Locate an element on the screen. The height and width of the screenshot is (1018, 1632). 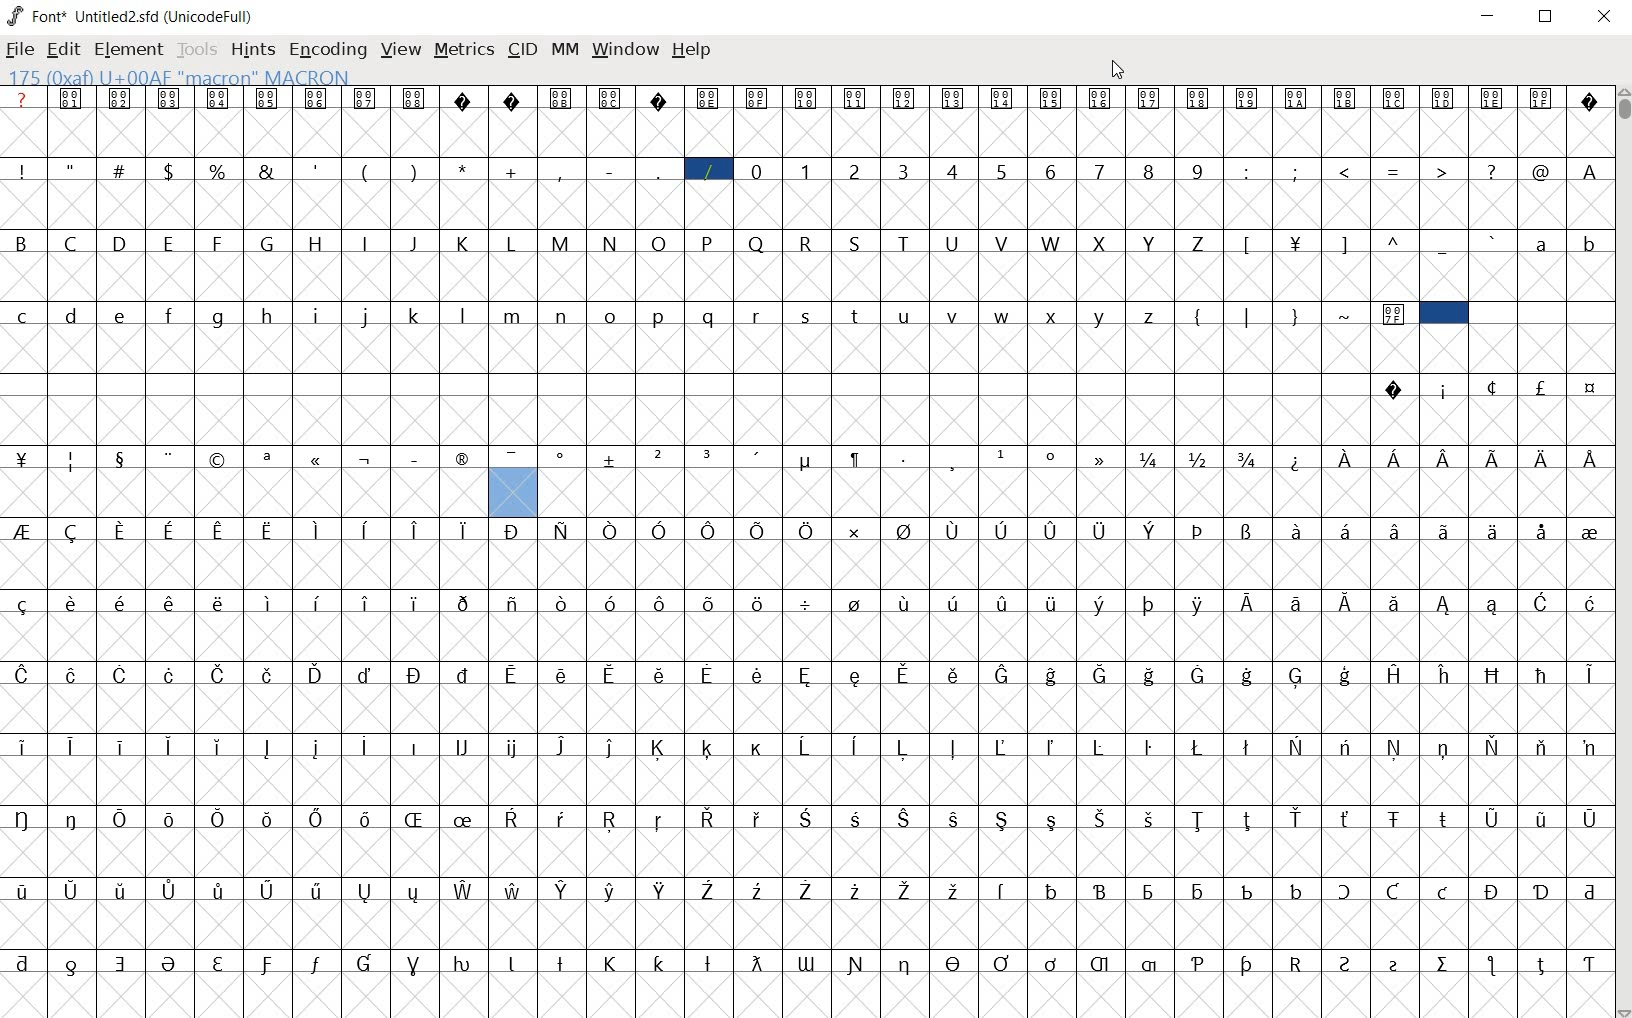
Symbol is located at coordinates (75, 819).